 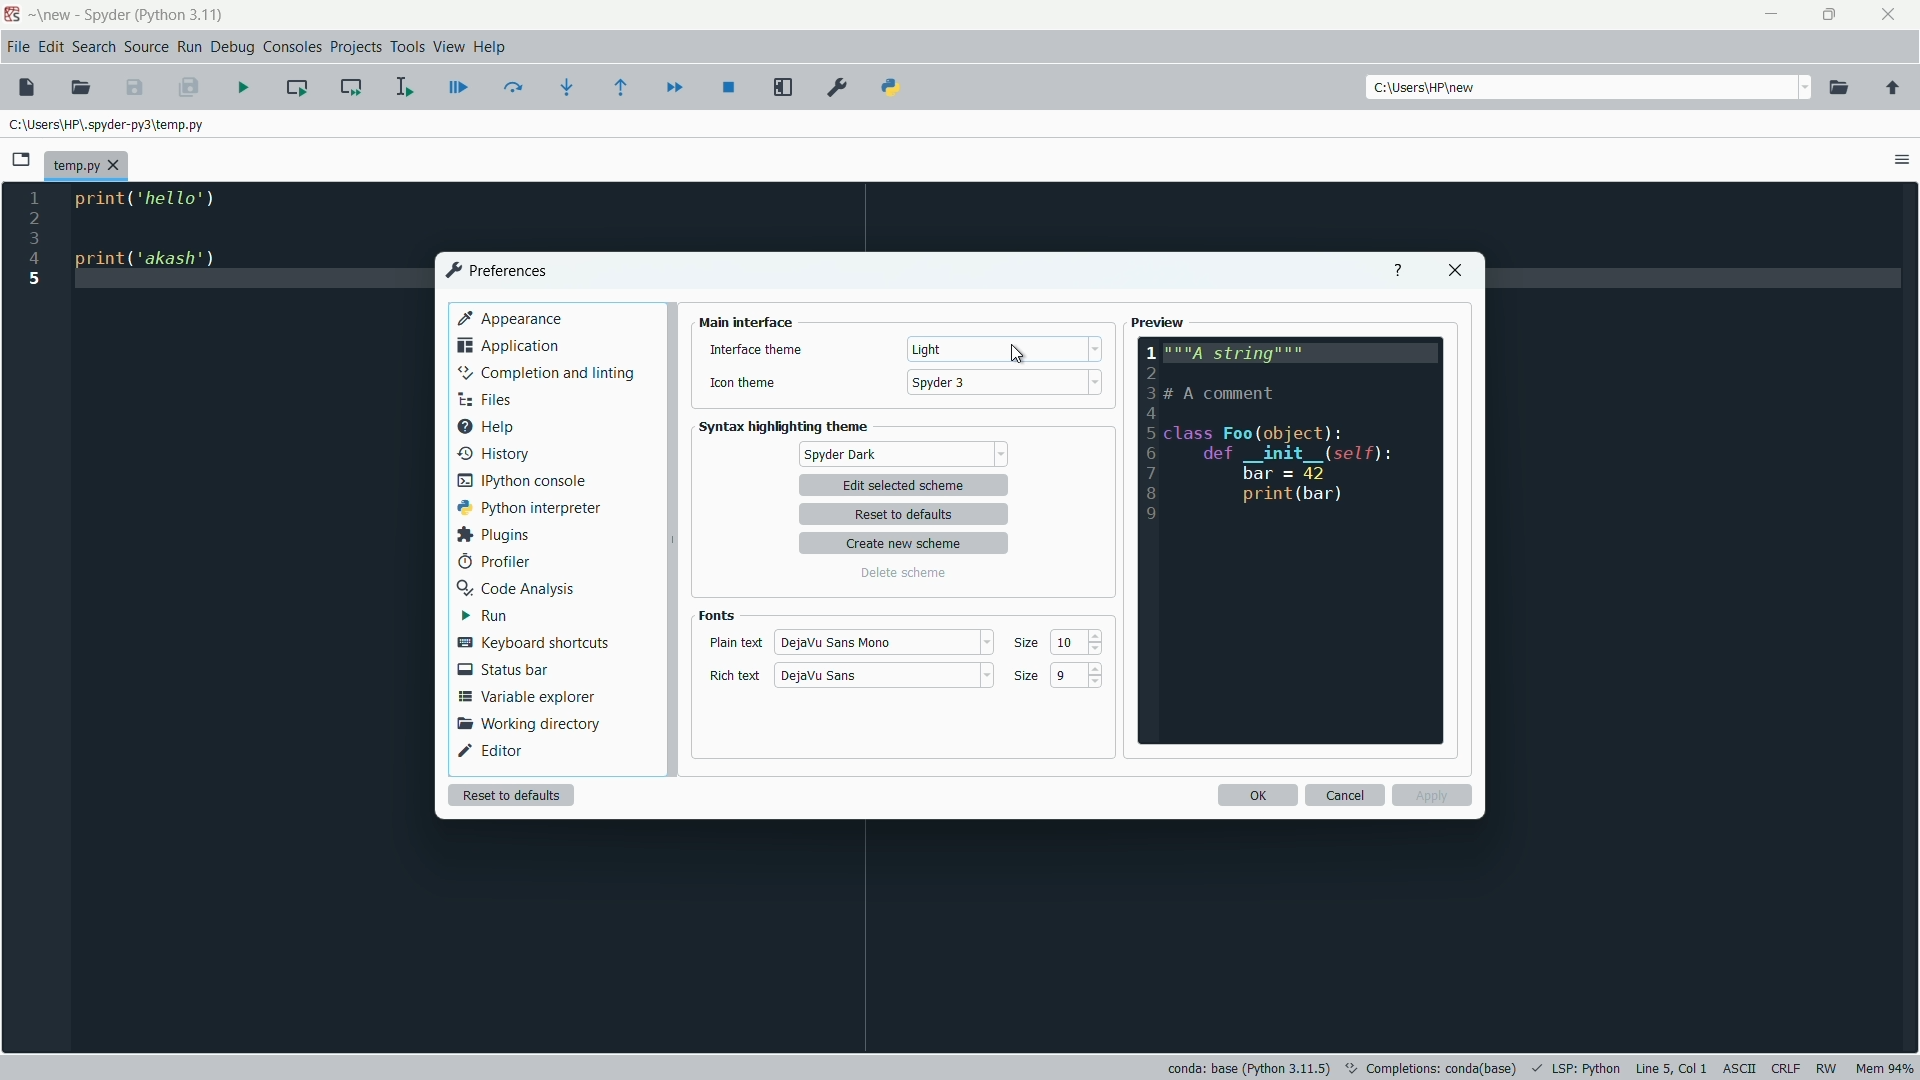 I want to click on delete scheme, so click(x=902, y=573).